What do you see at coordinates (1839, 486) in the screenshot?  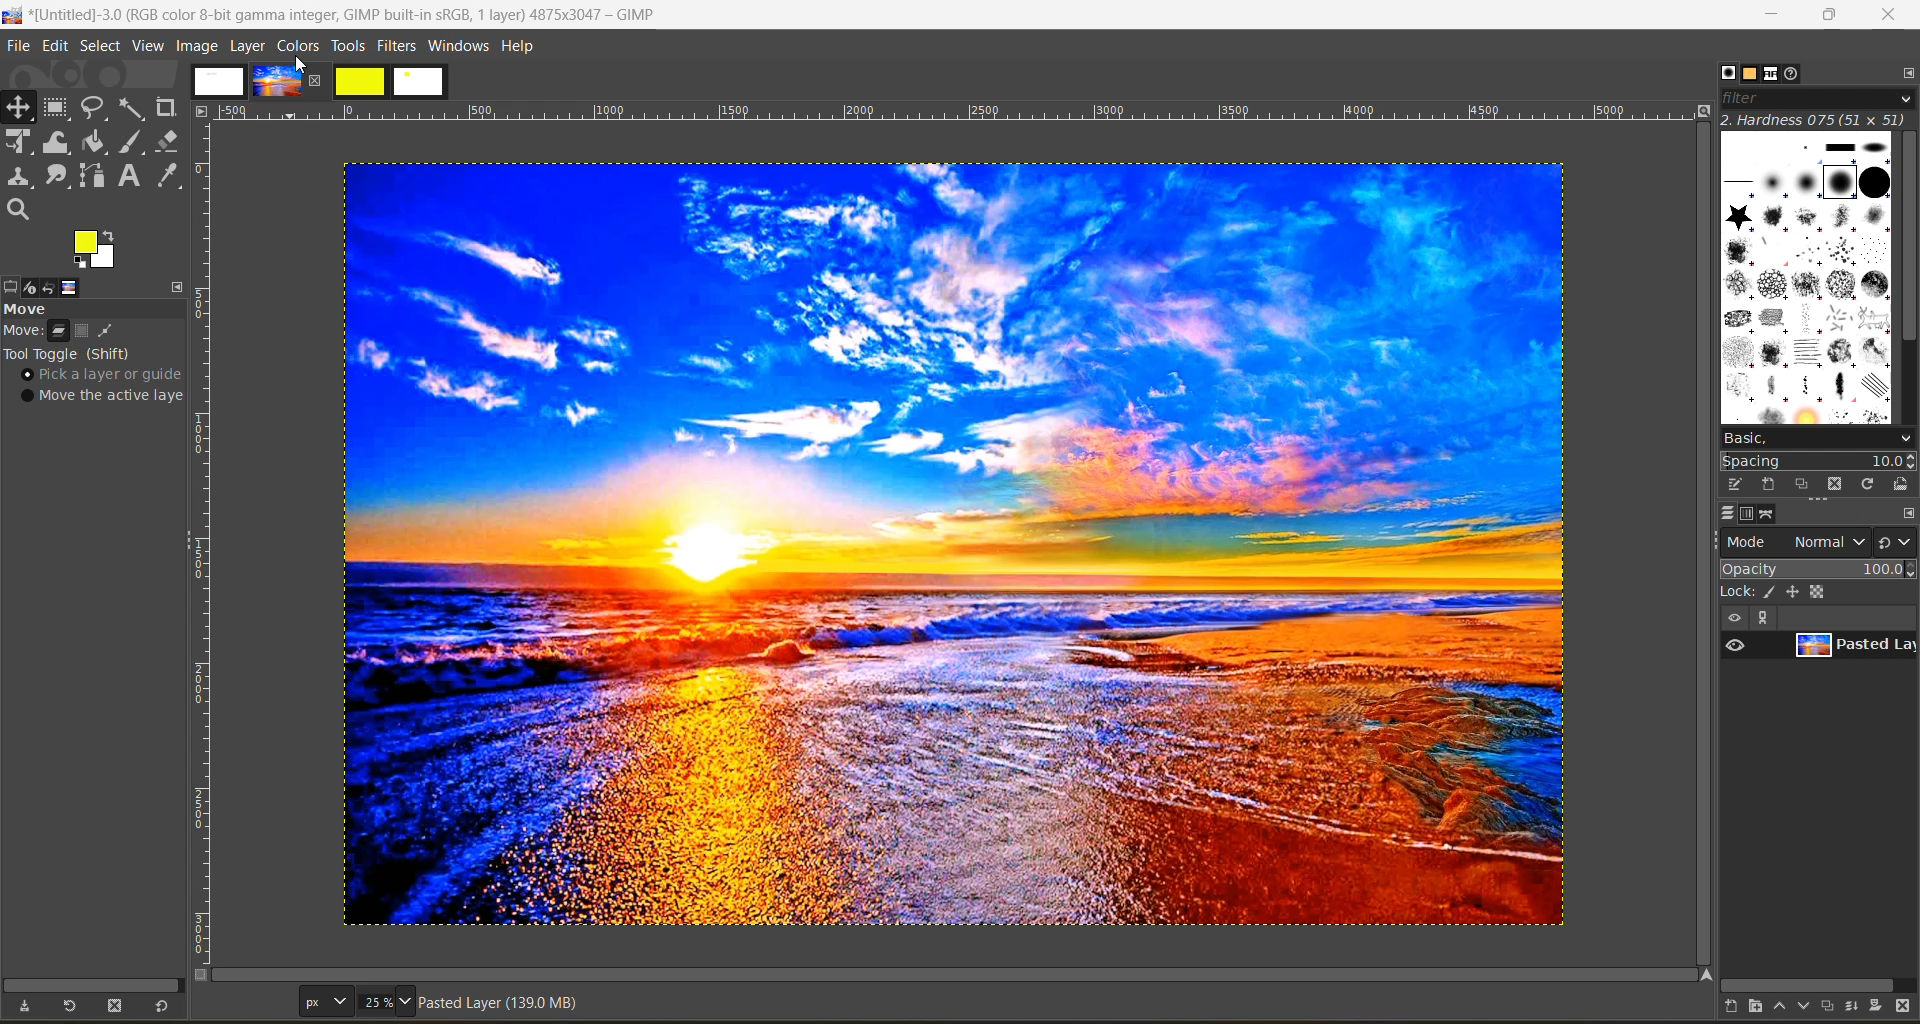 I see `delete brush` at bounding box center [1839, 486].